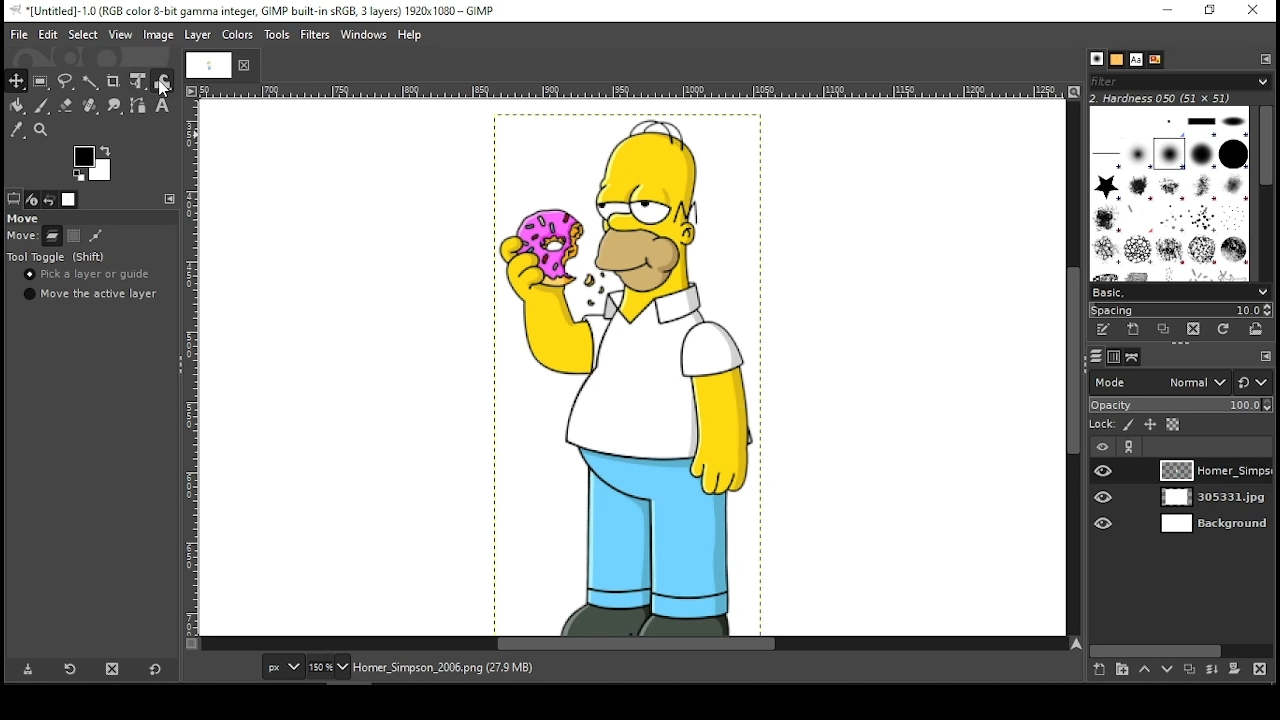 Image resolution: width=1280 pixels, height=720 pixels. What do you see at coordinates (1132, 357) in the screenshot?
I see `paths` at bounding box center [1132, 357].